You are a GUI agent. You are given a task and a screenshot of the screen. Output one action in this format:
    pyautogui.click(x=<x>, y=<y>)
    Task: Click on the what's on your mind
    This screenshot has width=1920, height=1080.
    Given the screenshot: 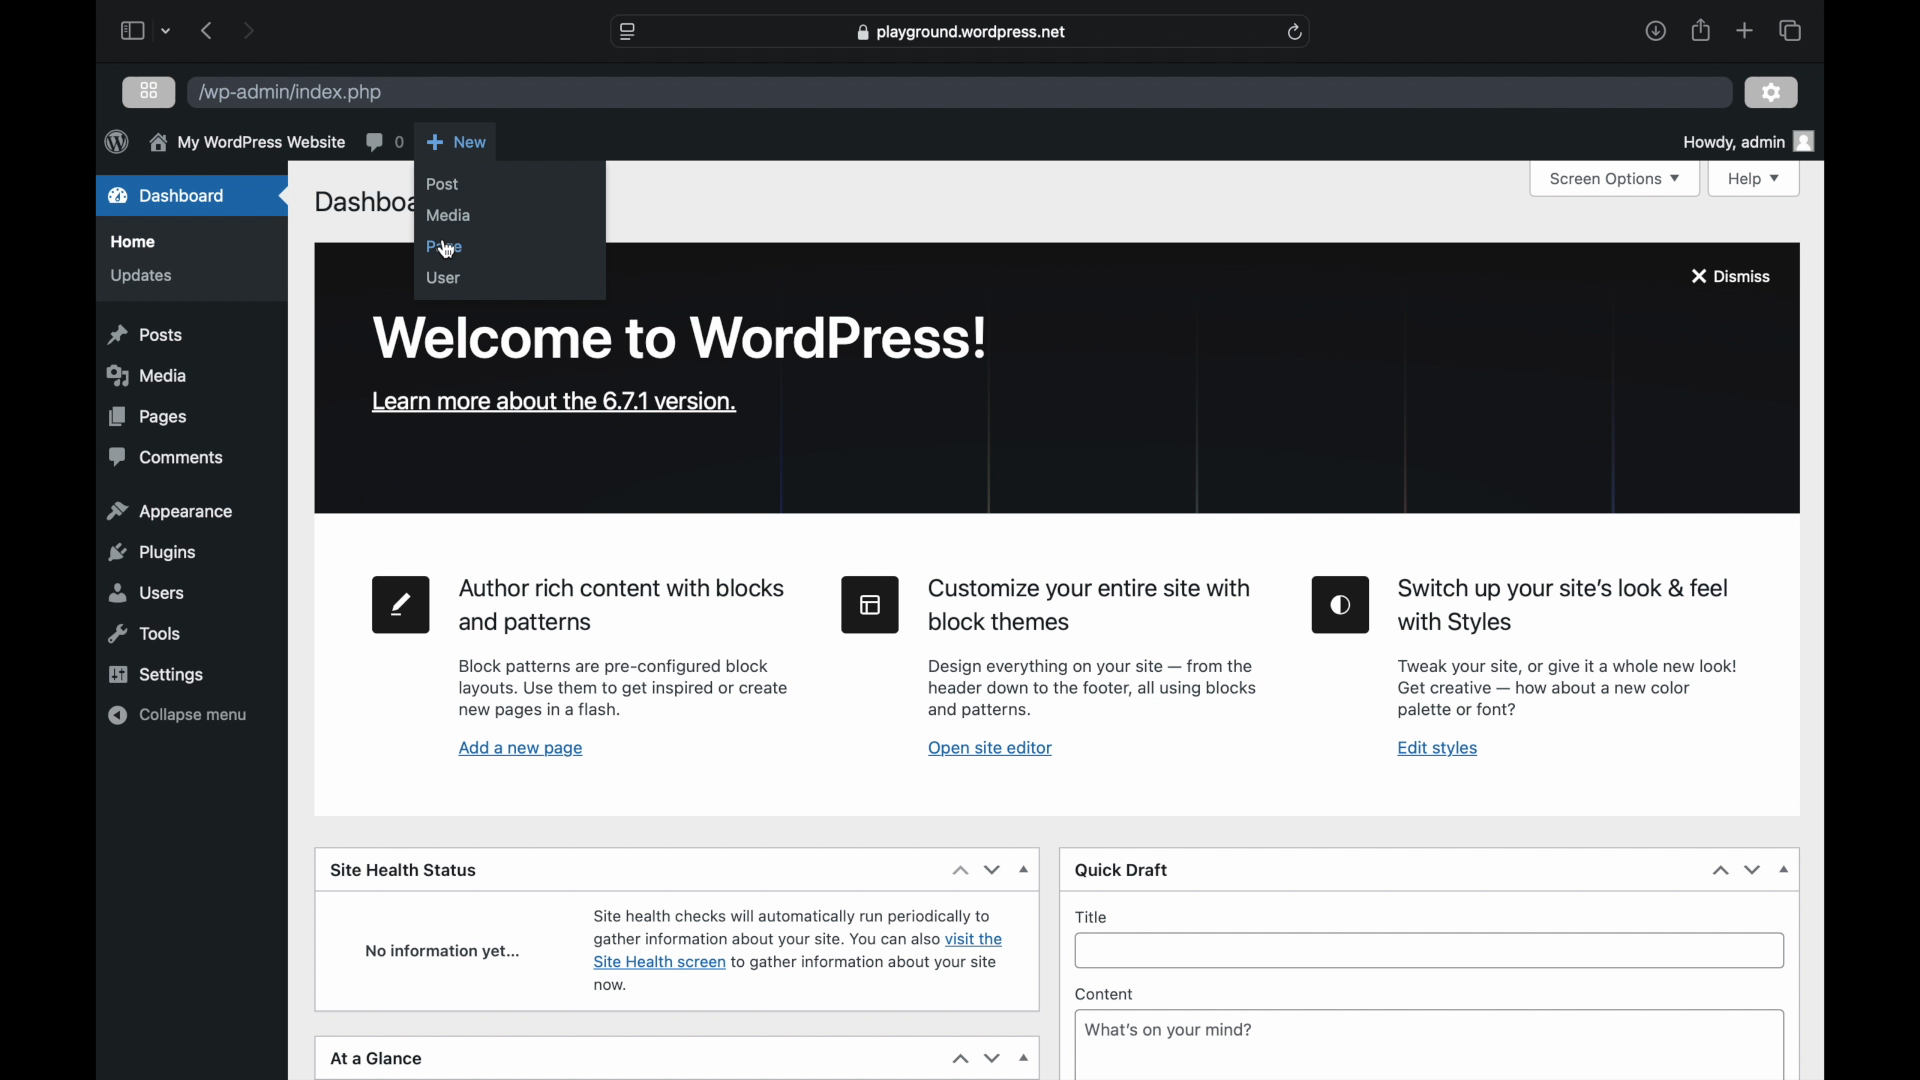 What is the action you would take?
    pyautogui.click(x=1169, y=1029)
    